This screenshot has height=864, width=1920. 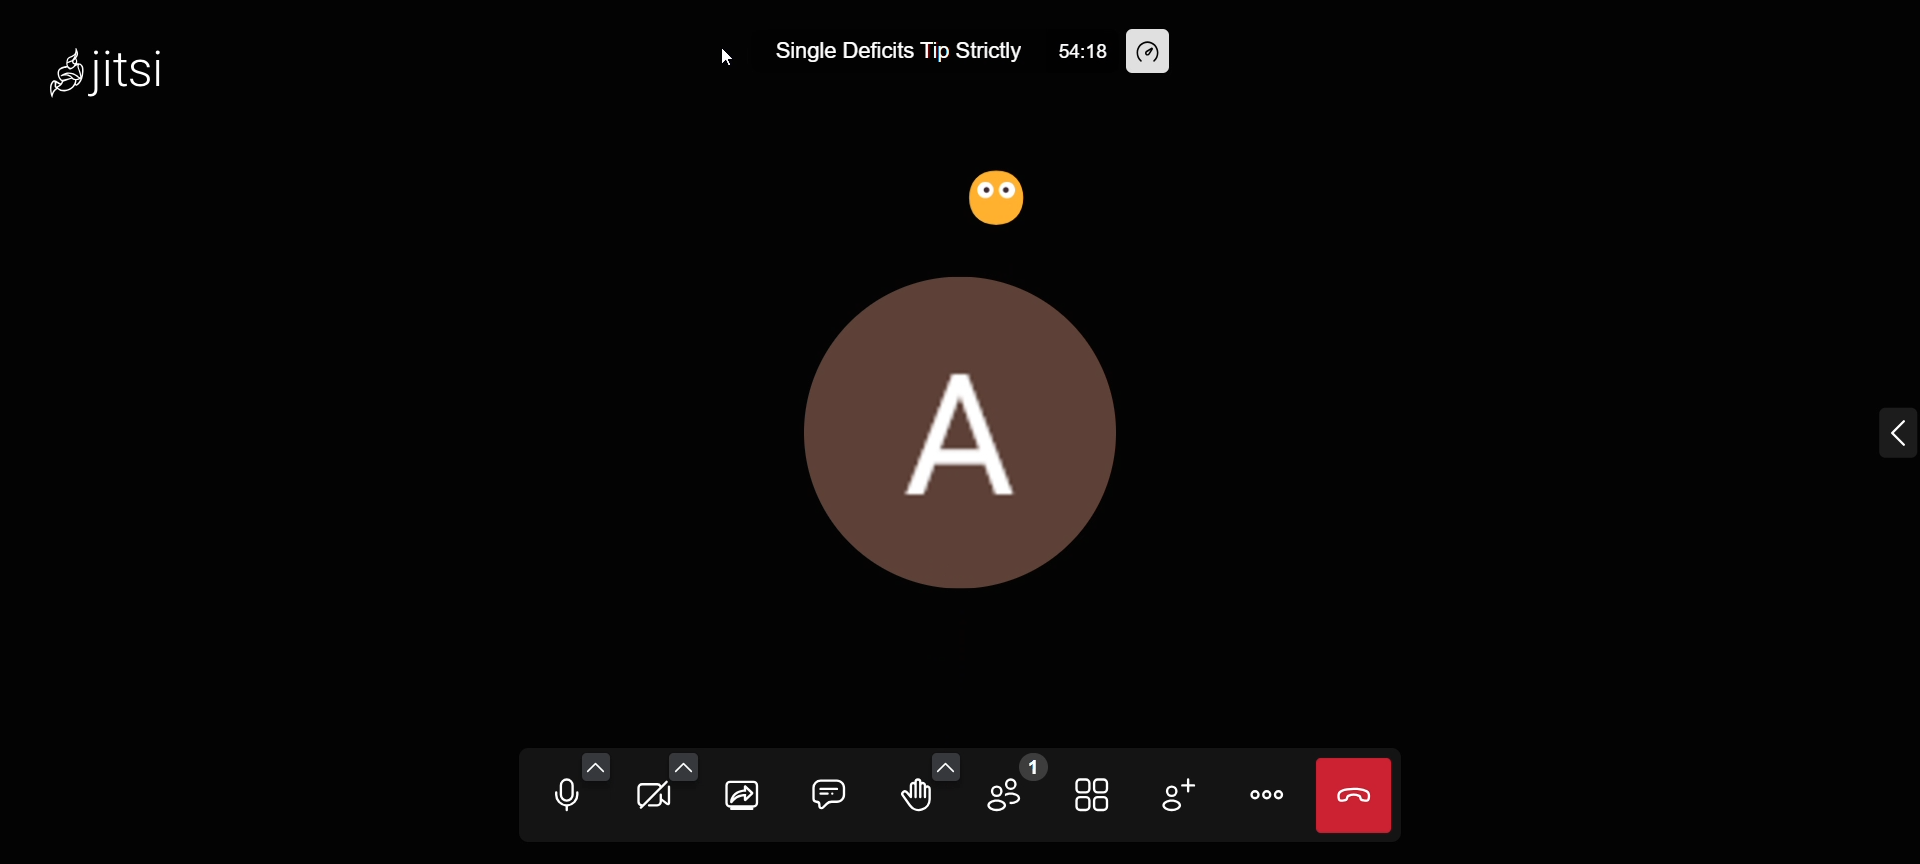 I want to click on open chat, so click(x=825, y=792).